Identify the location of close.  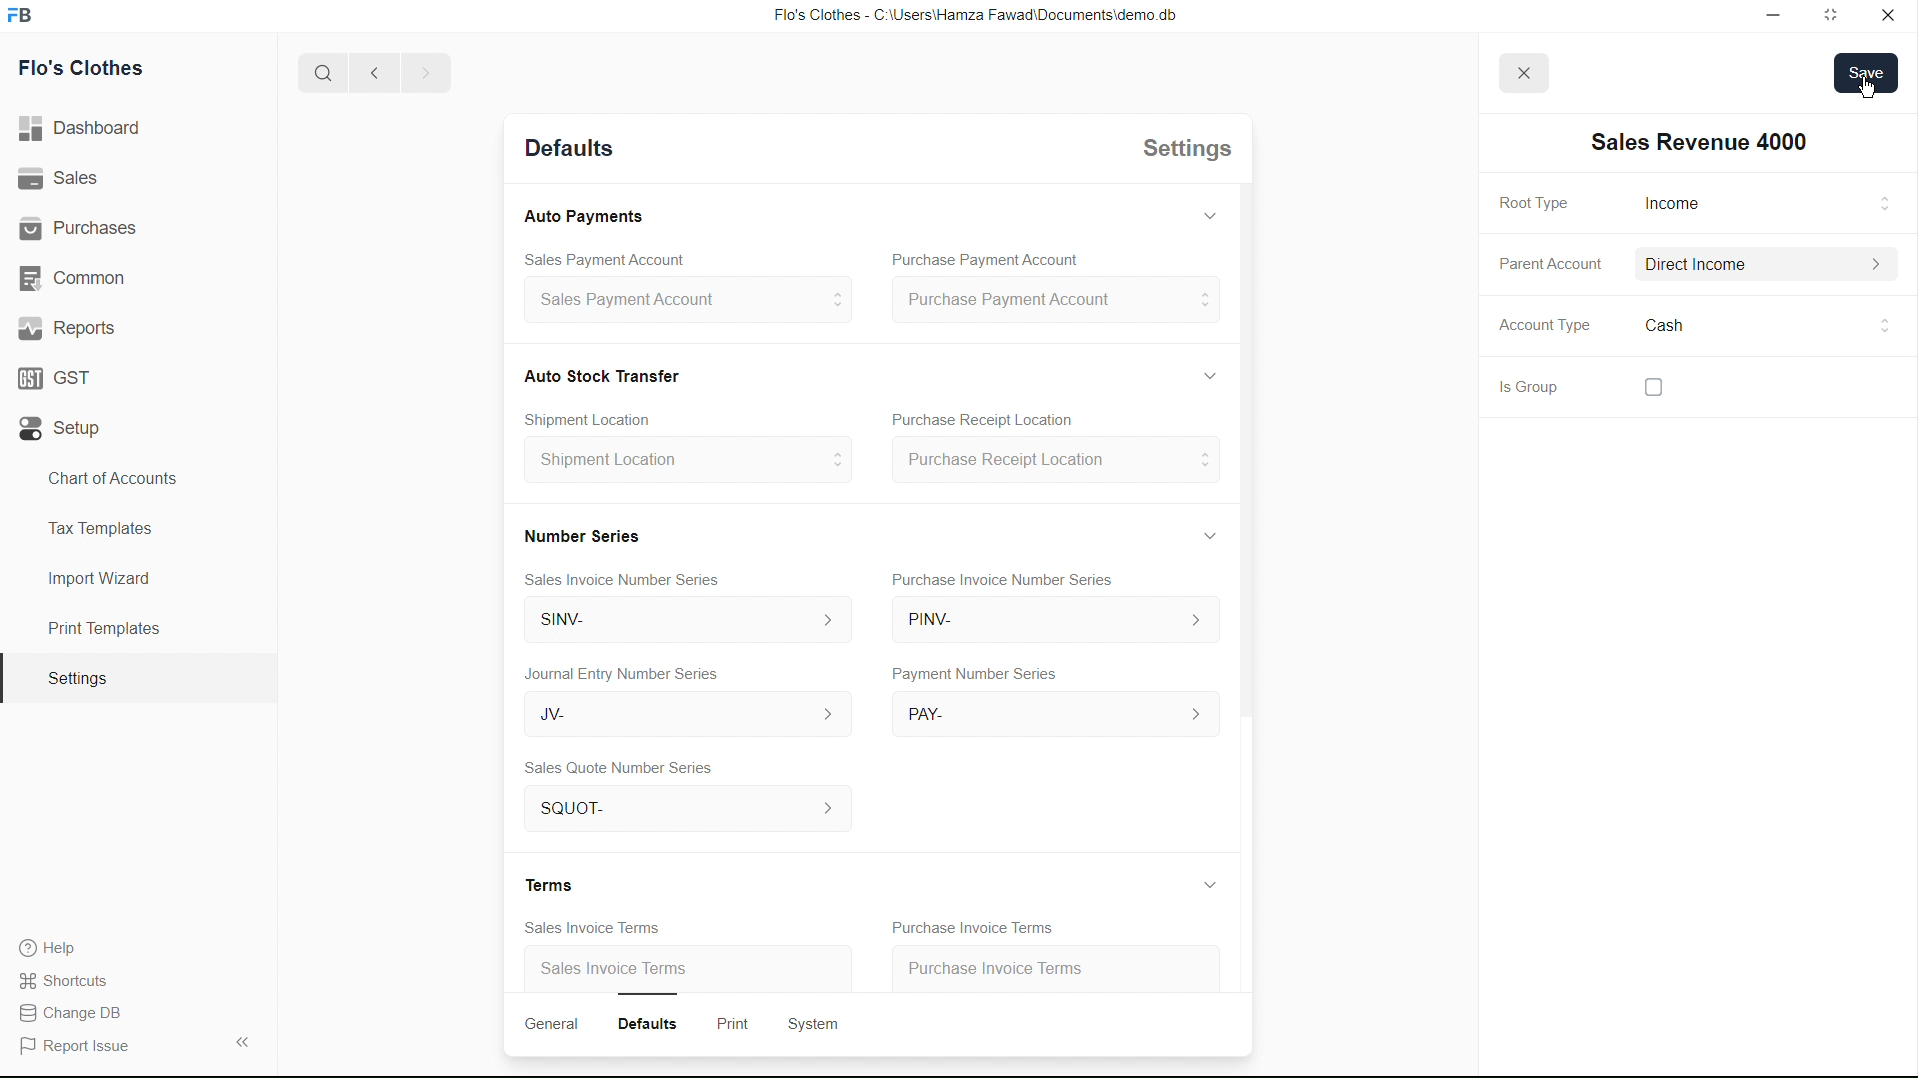
(1521, 72).